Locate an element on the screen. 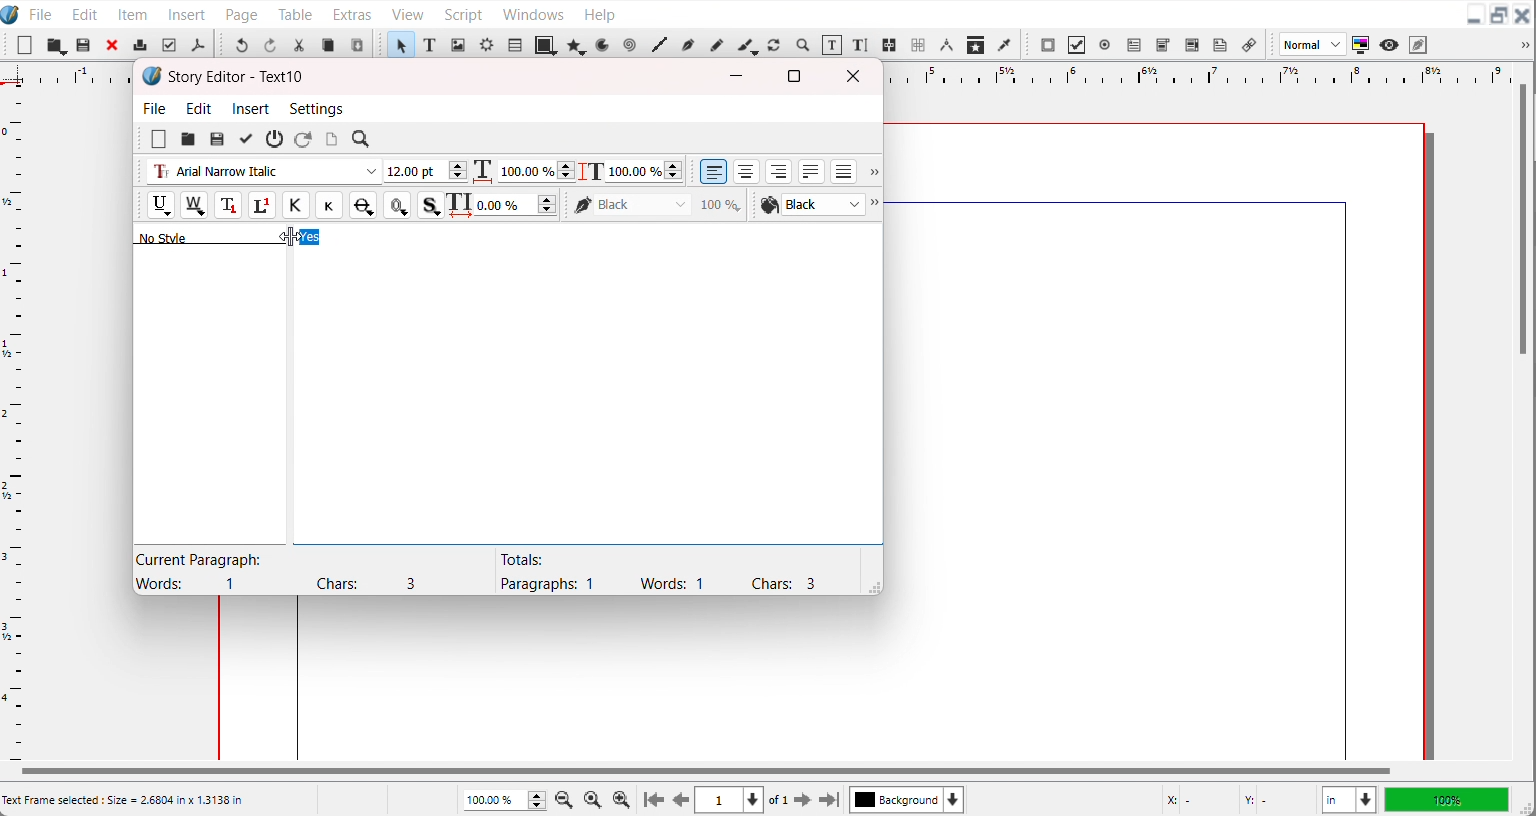  New  is located at coordinates (159, 139).